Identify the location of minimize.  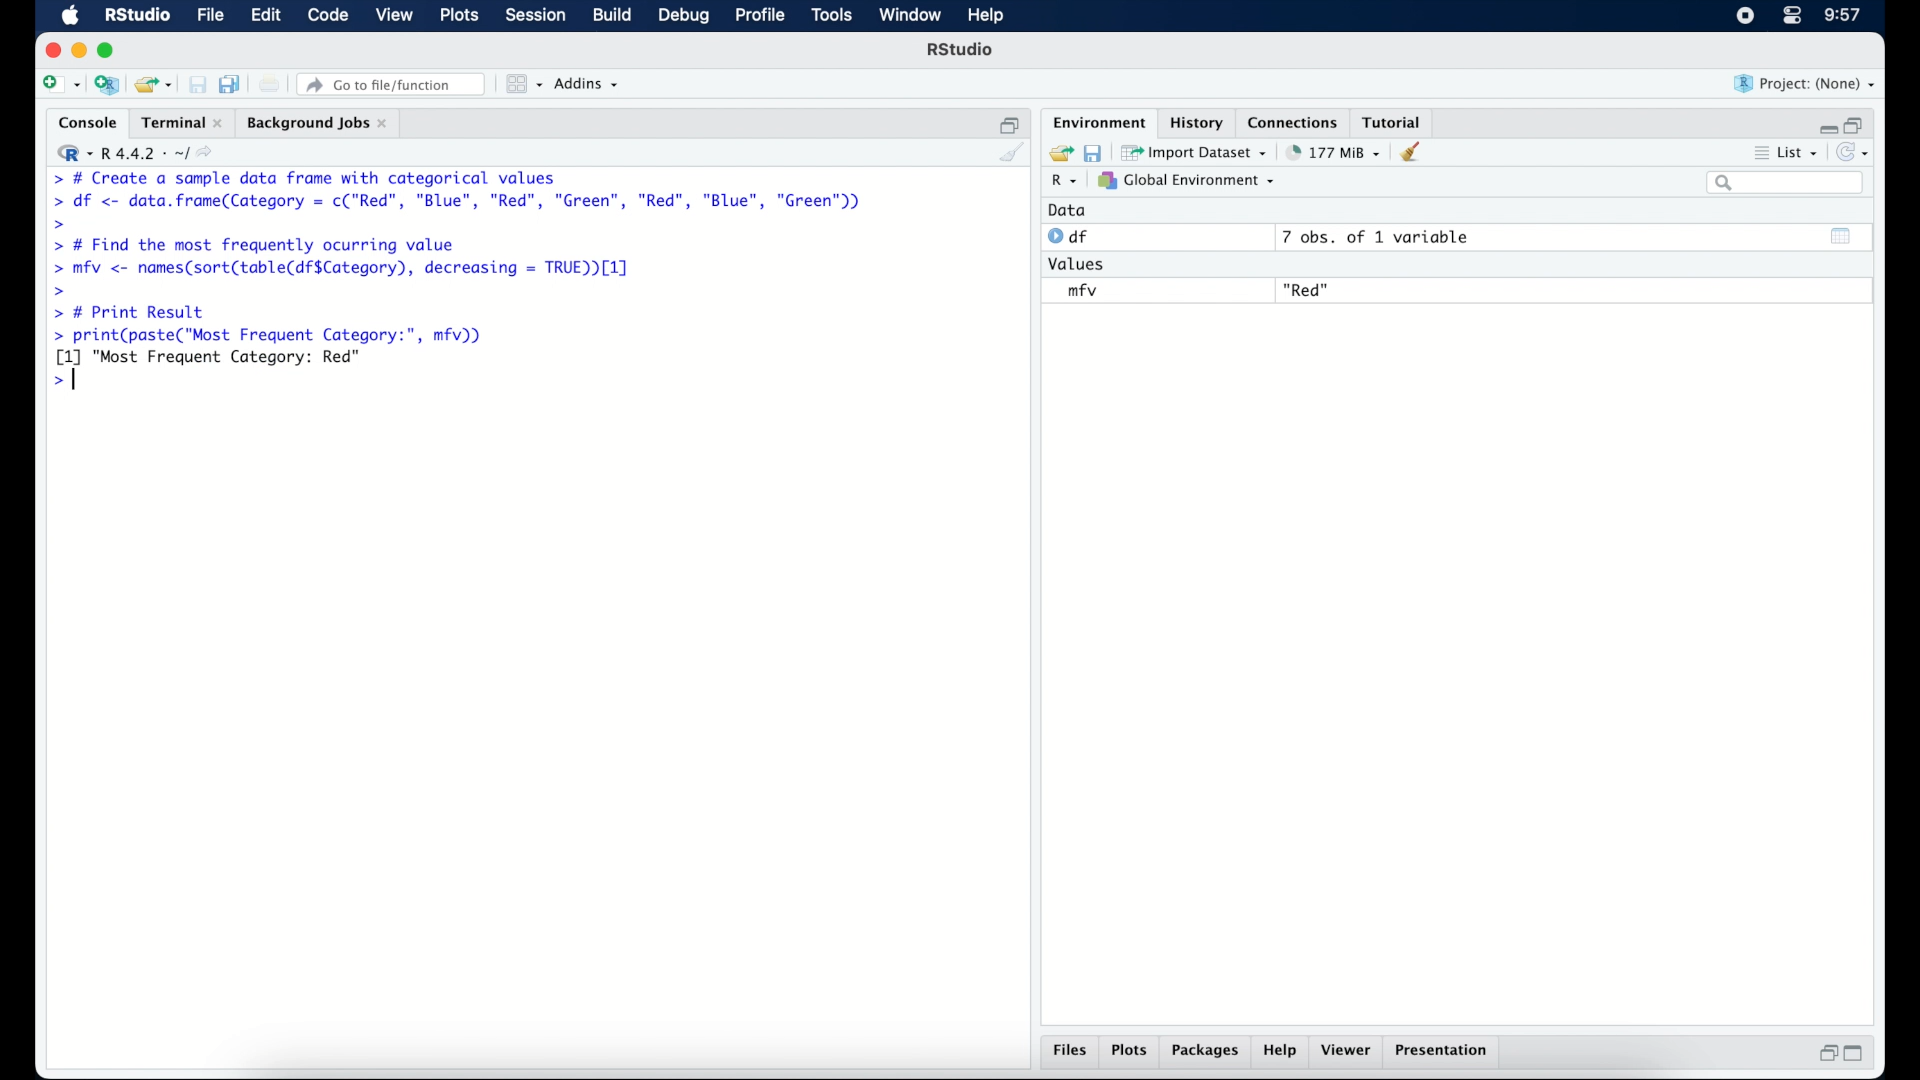
(1824, 125).